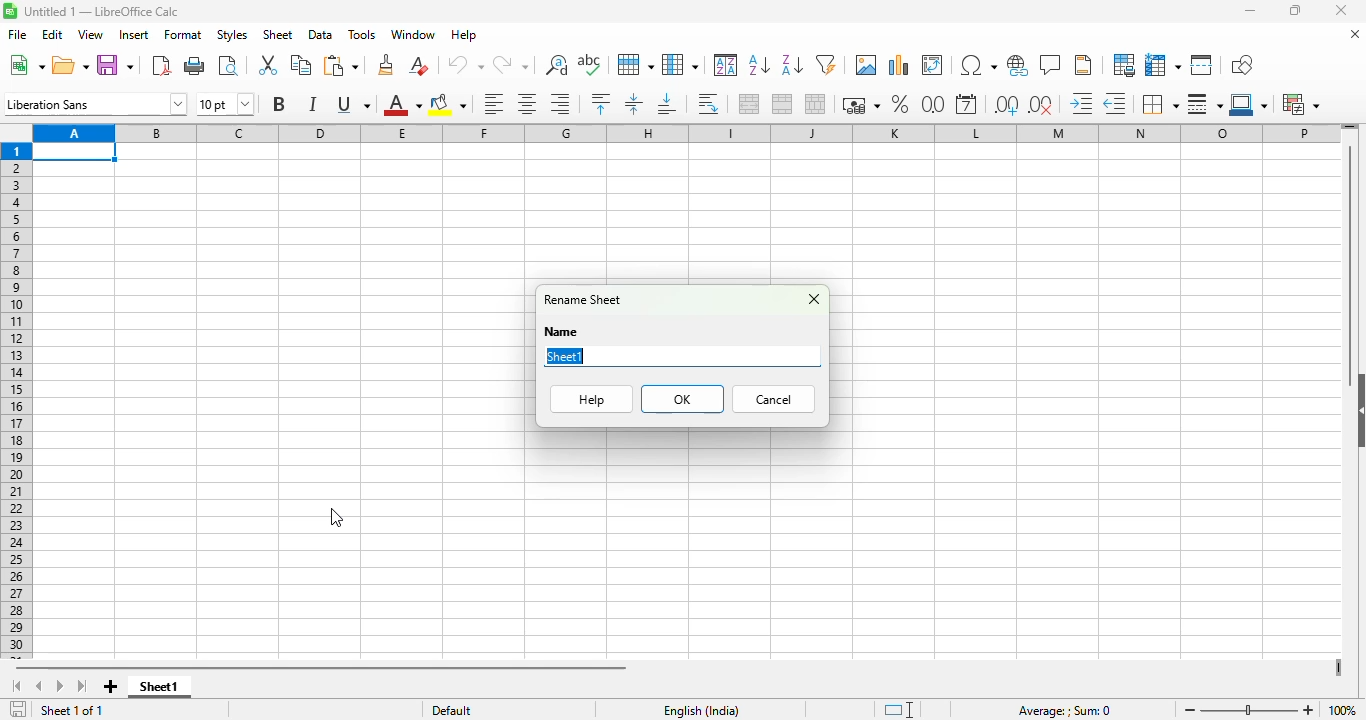 This screenshot has height=720, width=1366. What do you see at coordinates (1299, 104) in the screenshot?
I see `conditional` at bounding box center [1299, 104].